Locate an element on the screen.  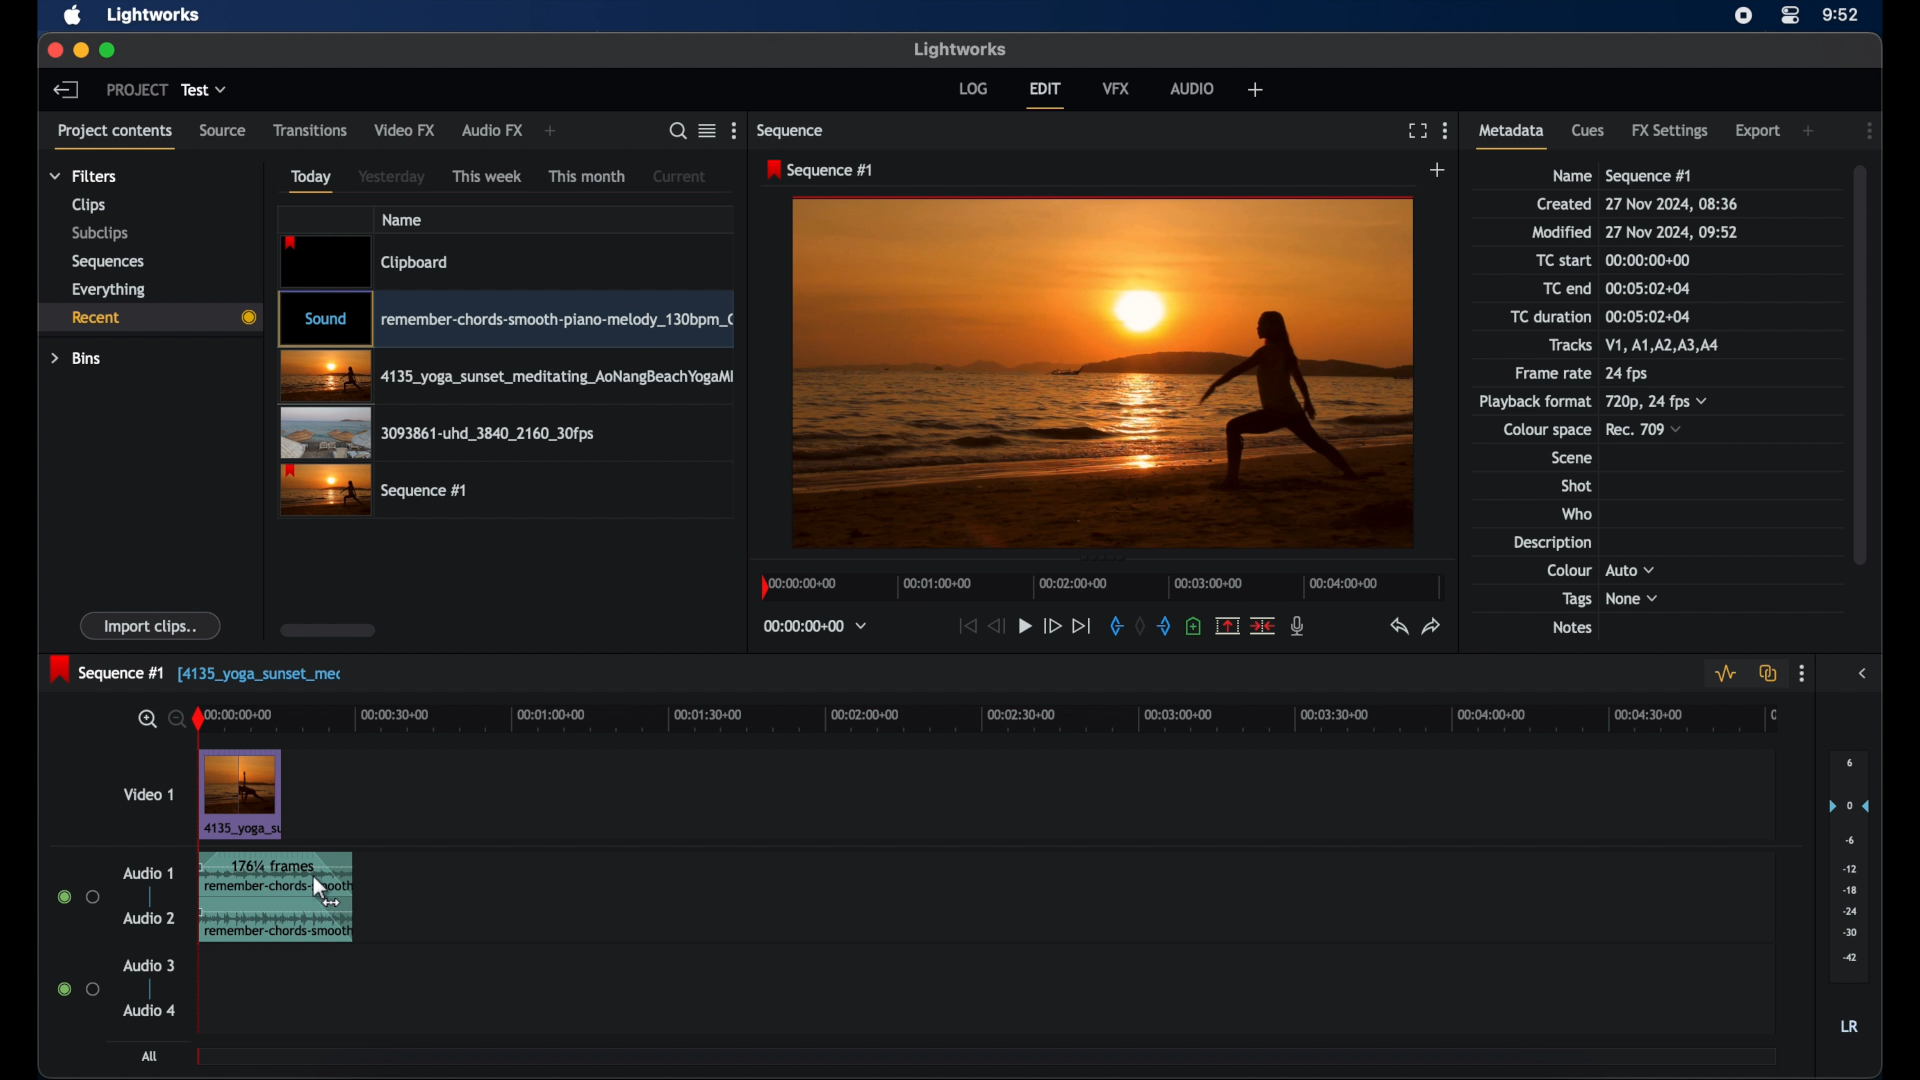
this month is located at coordinates (588, 177).